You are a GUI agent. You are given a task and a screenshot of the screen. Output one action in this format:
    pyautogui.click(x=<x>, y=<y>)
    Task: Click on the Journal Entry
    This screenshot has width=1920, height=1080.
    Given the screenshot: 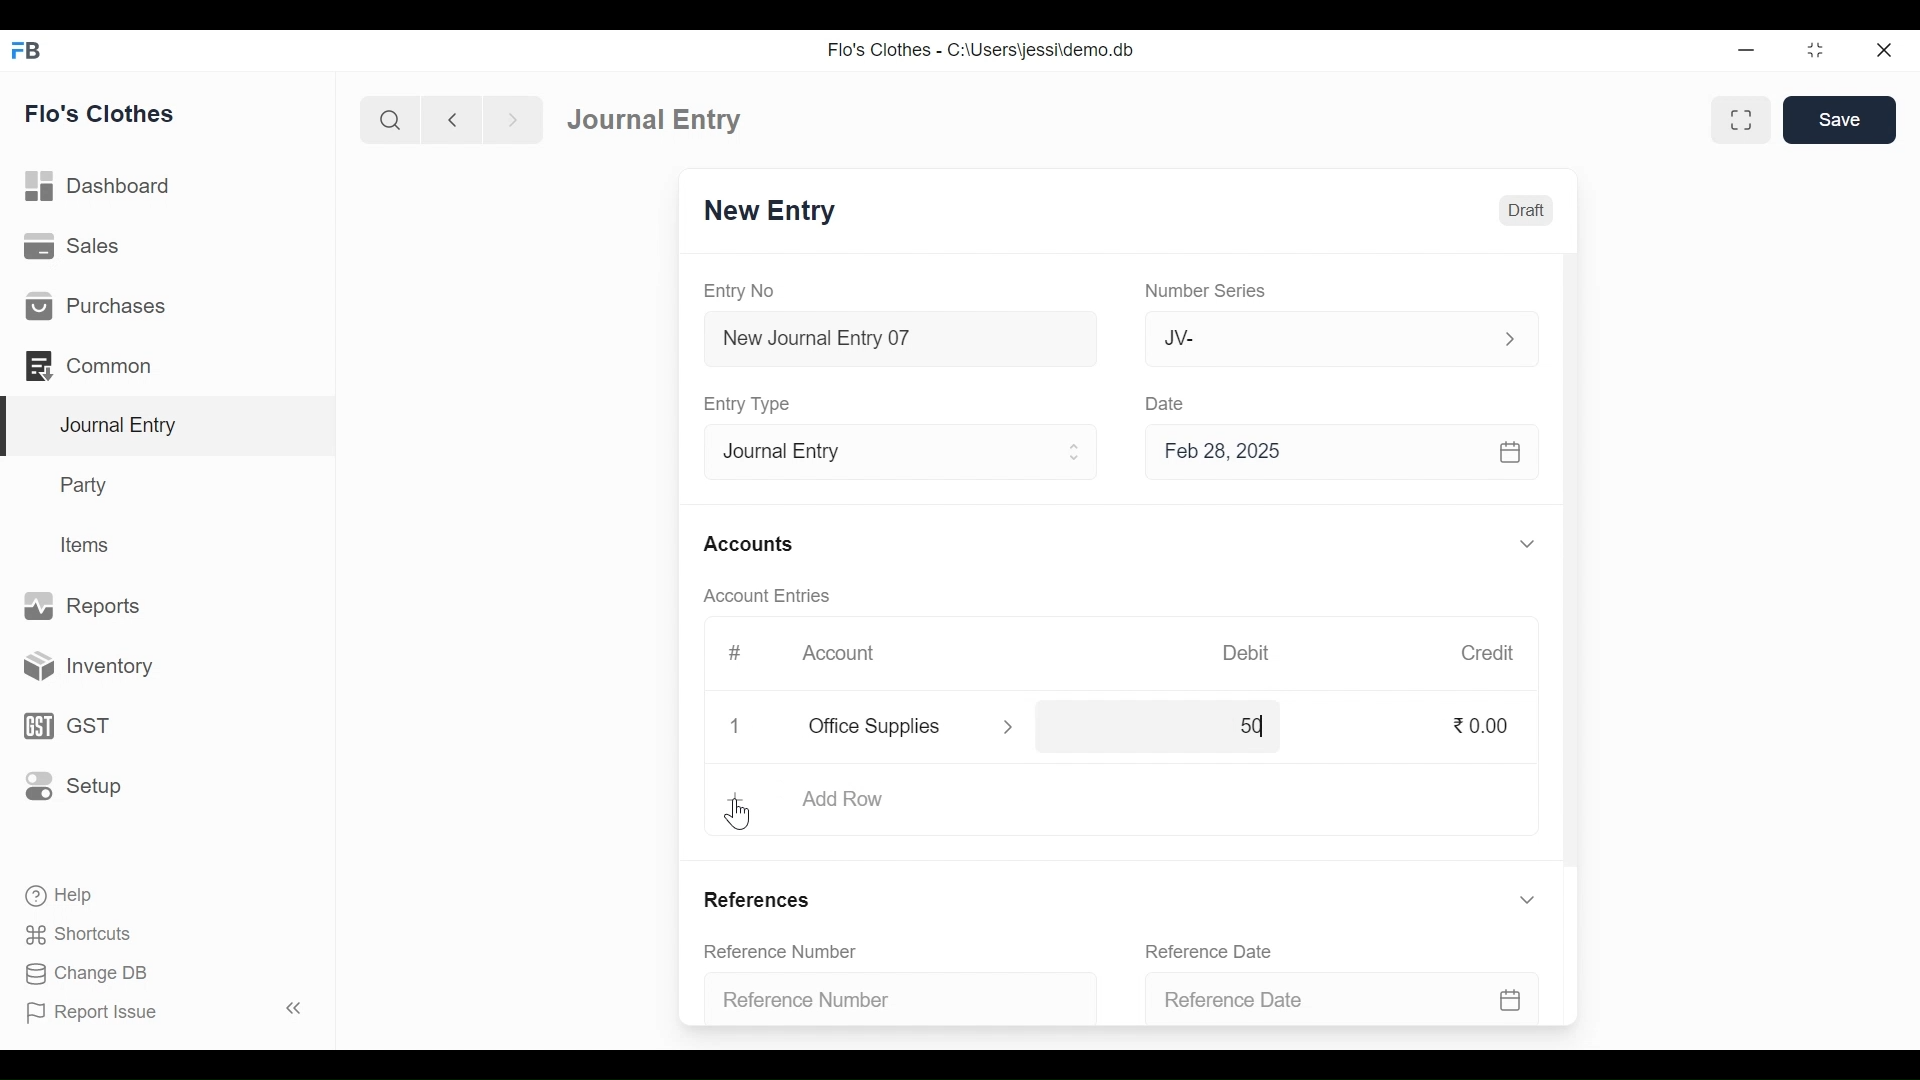 What is the action you would take?
    pyautogui.click(x=172, y=427)
    